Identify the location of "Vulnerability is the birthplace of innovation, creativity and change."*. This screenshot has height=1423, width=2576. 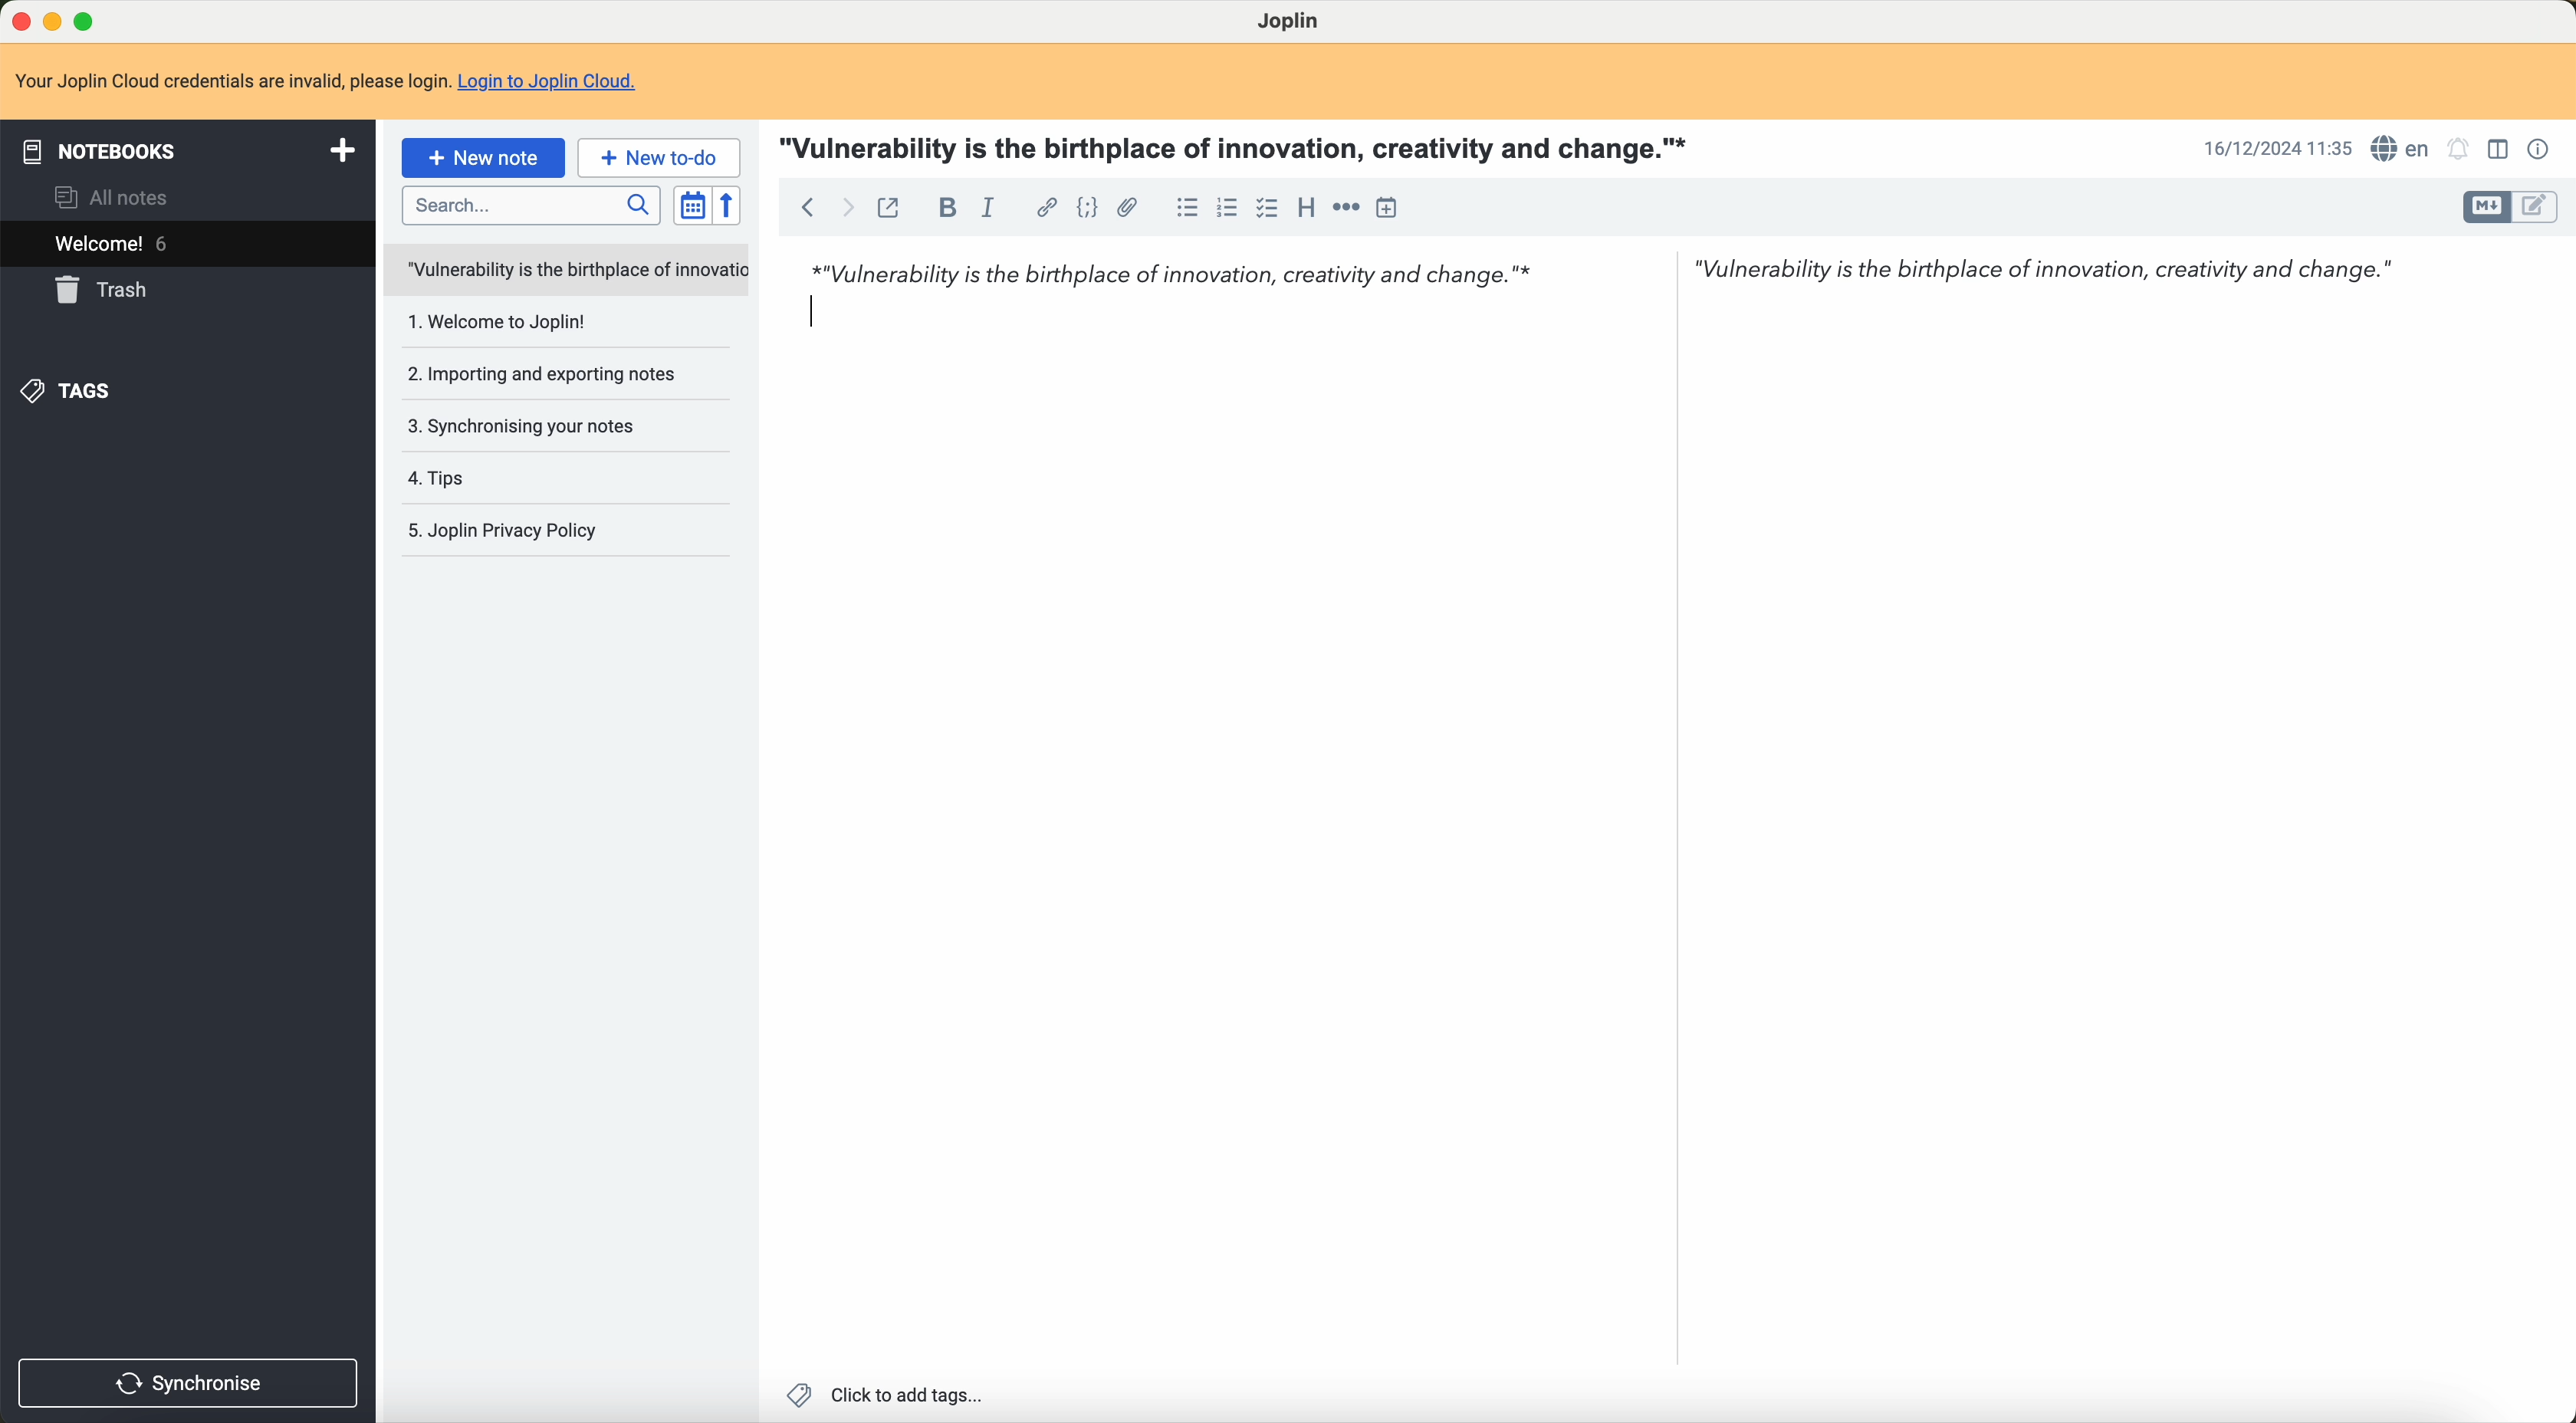
(1240, 146).